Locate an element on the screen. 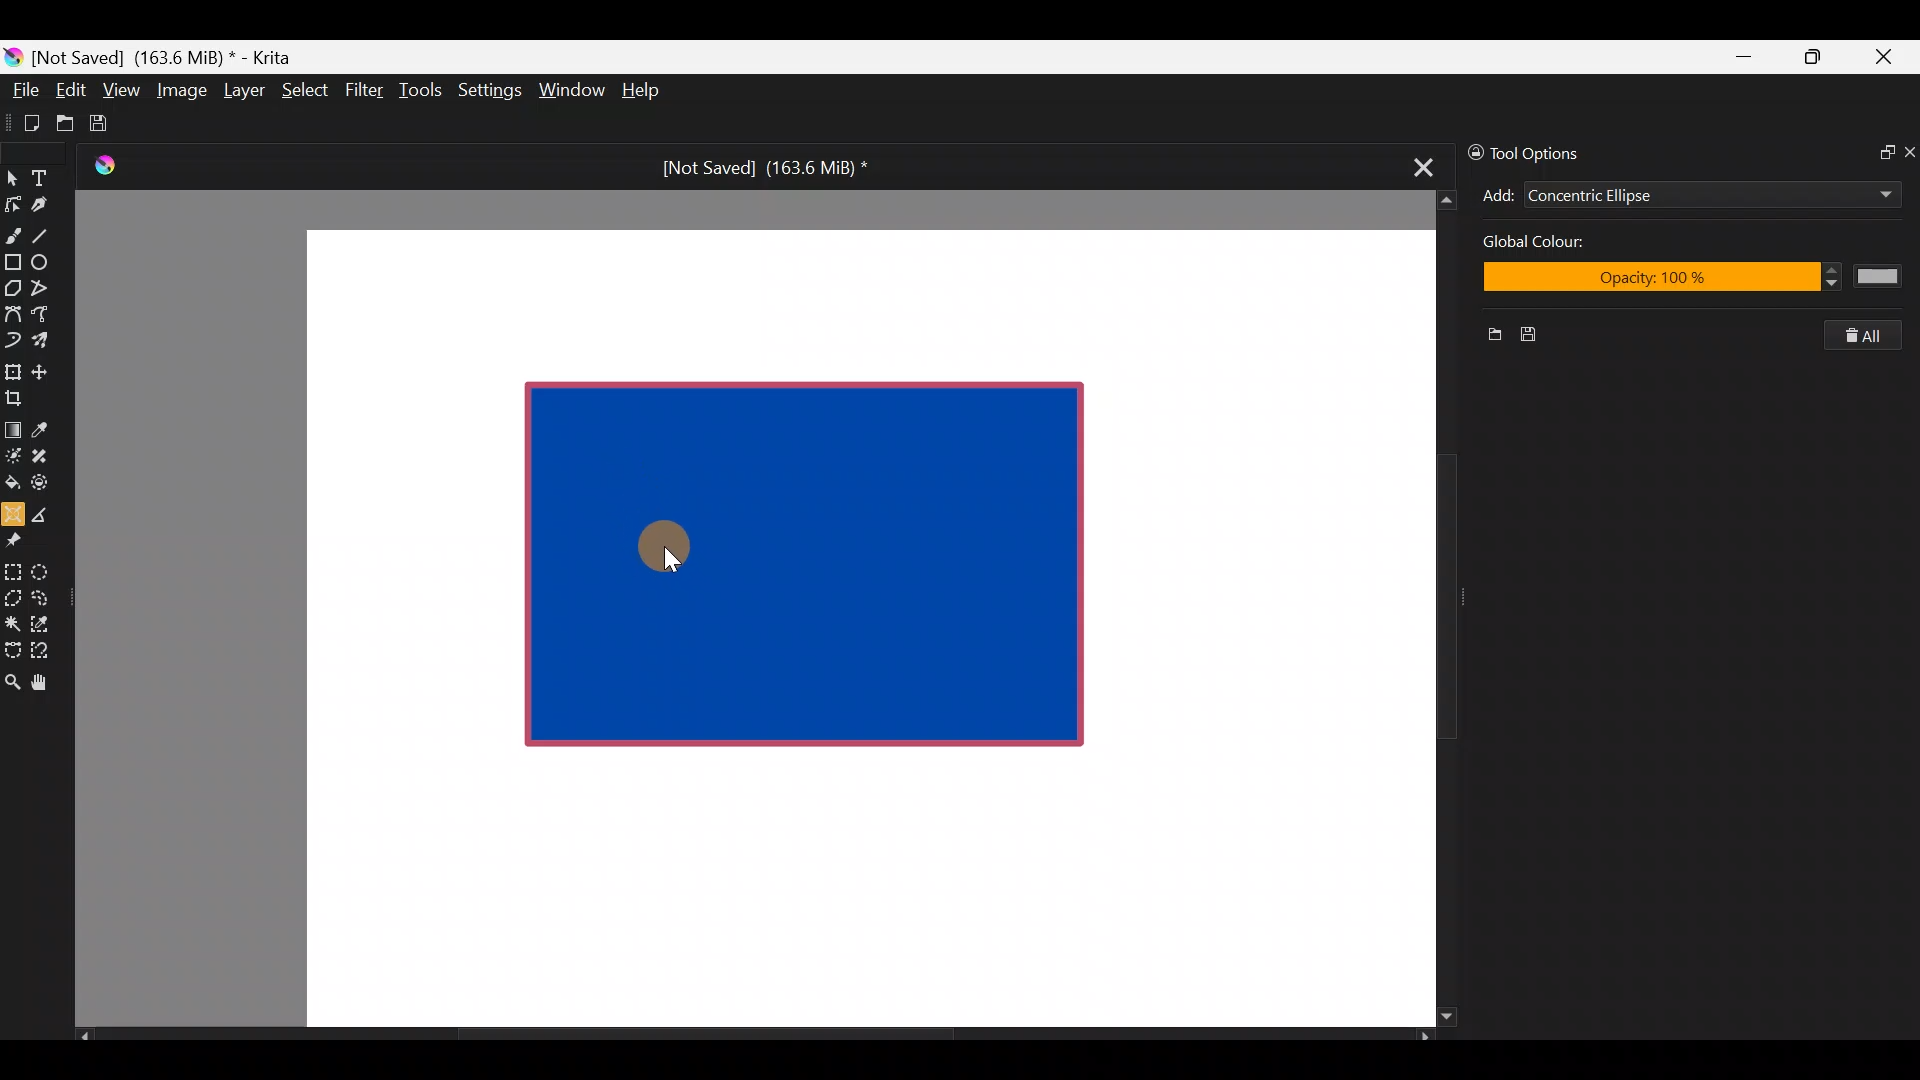 This screenshot has width=1920, height=1080. Save is located at coordinates (112, 123).